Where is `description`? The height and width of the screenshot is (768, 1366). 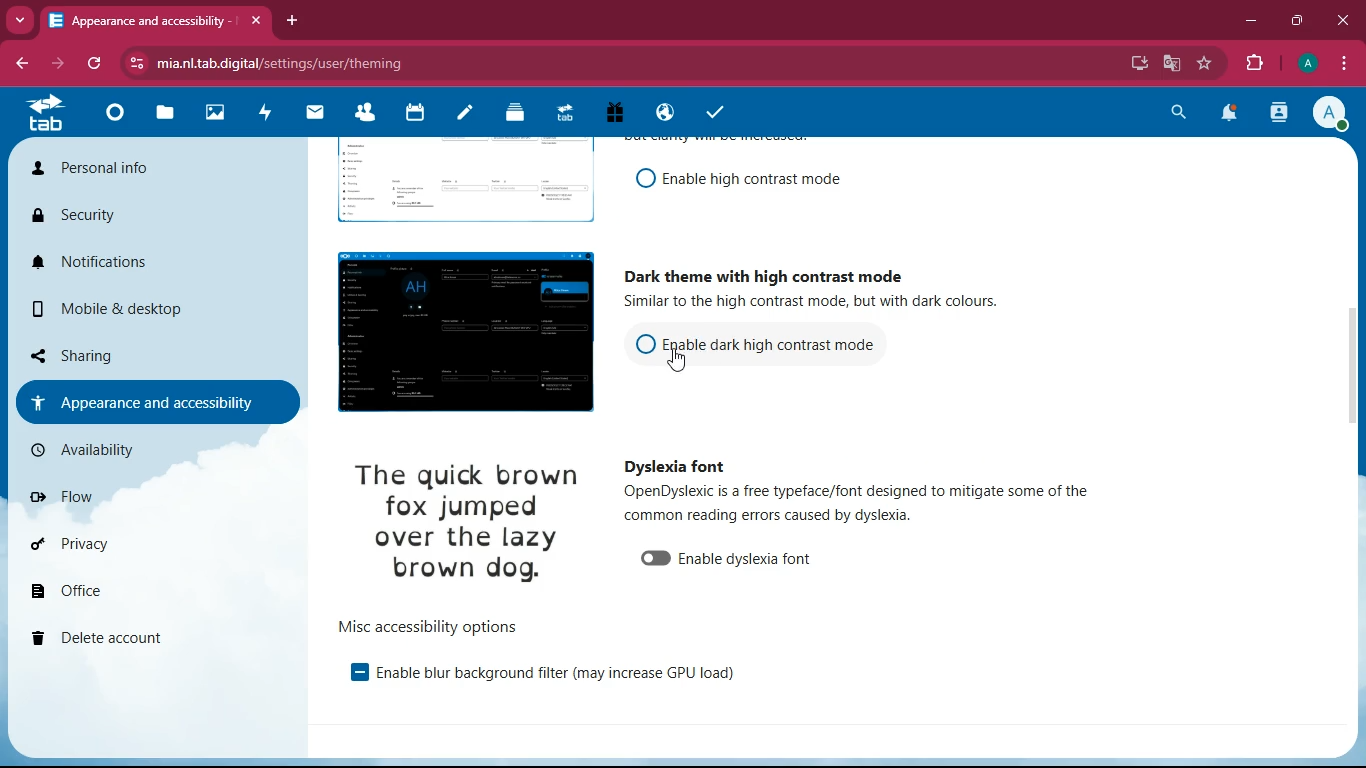 description is located at coordinates (836, 303).